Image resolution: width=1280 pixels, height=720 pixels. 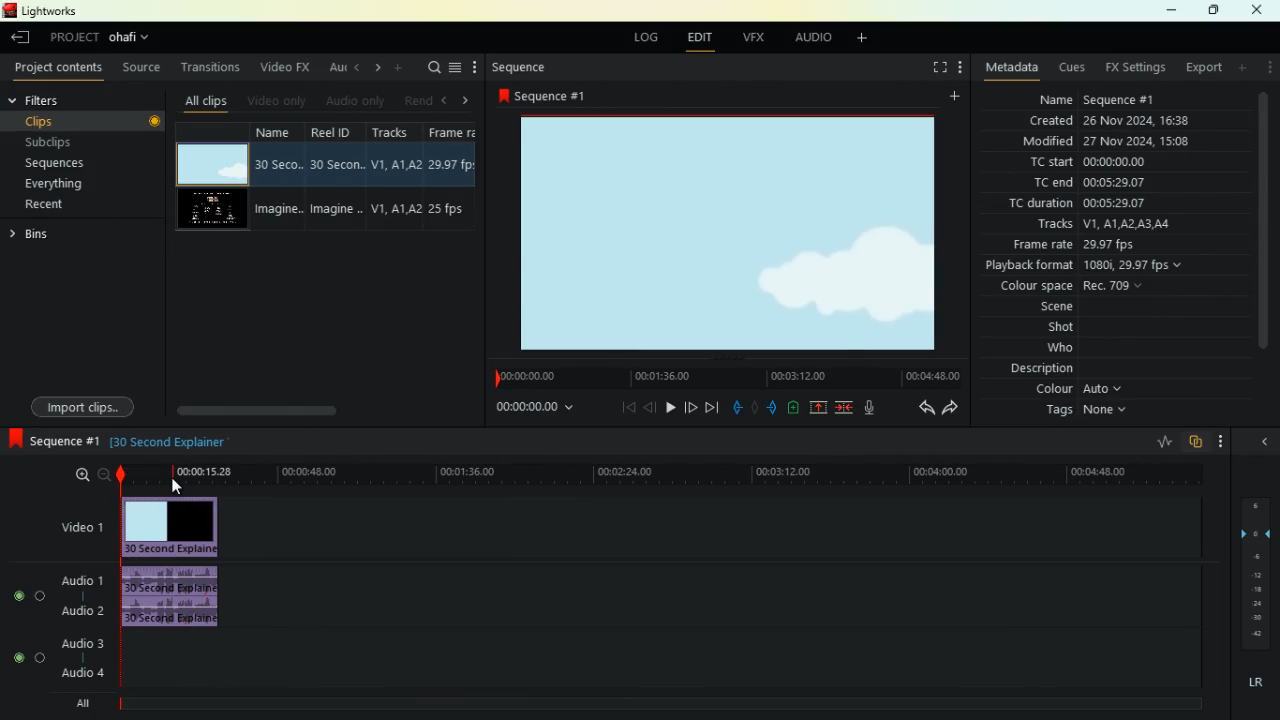 What do you see at coordinates (1075, 388) in the screenshot?
I see `colour` at bounding box center [1075, 388].